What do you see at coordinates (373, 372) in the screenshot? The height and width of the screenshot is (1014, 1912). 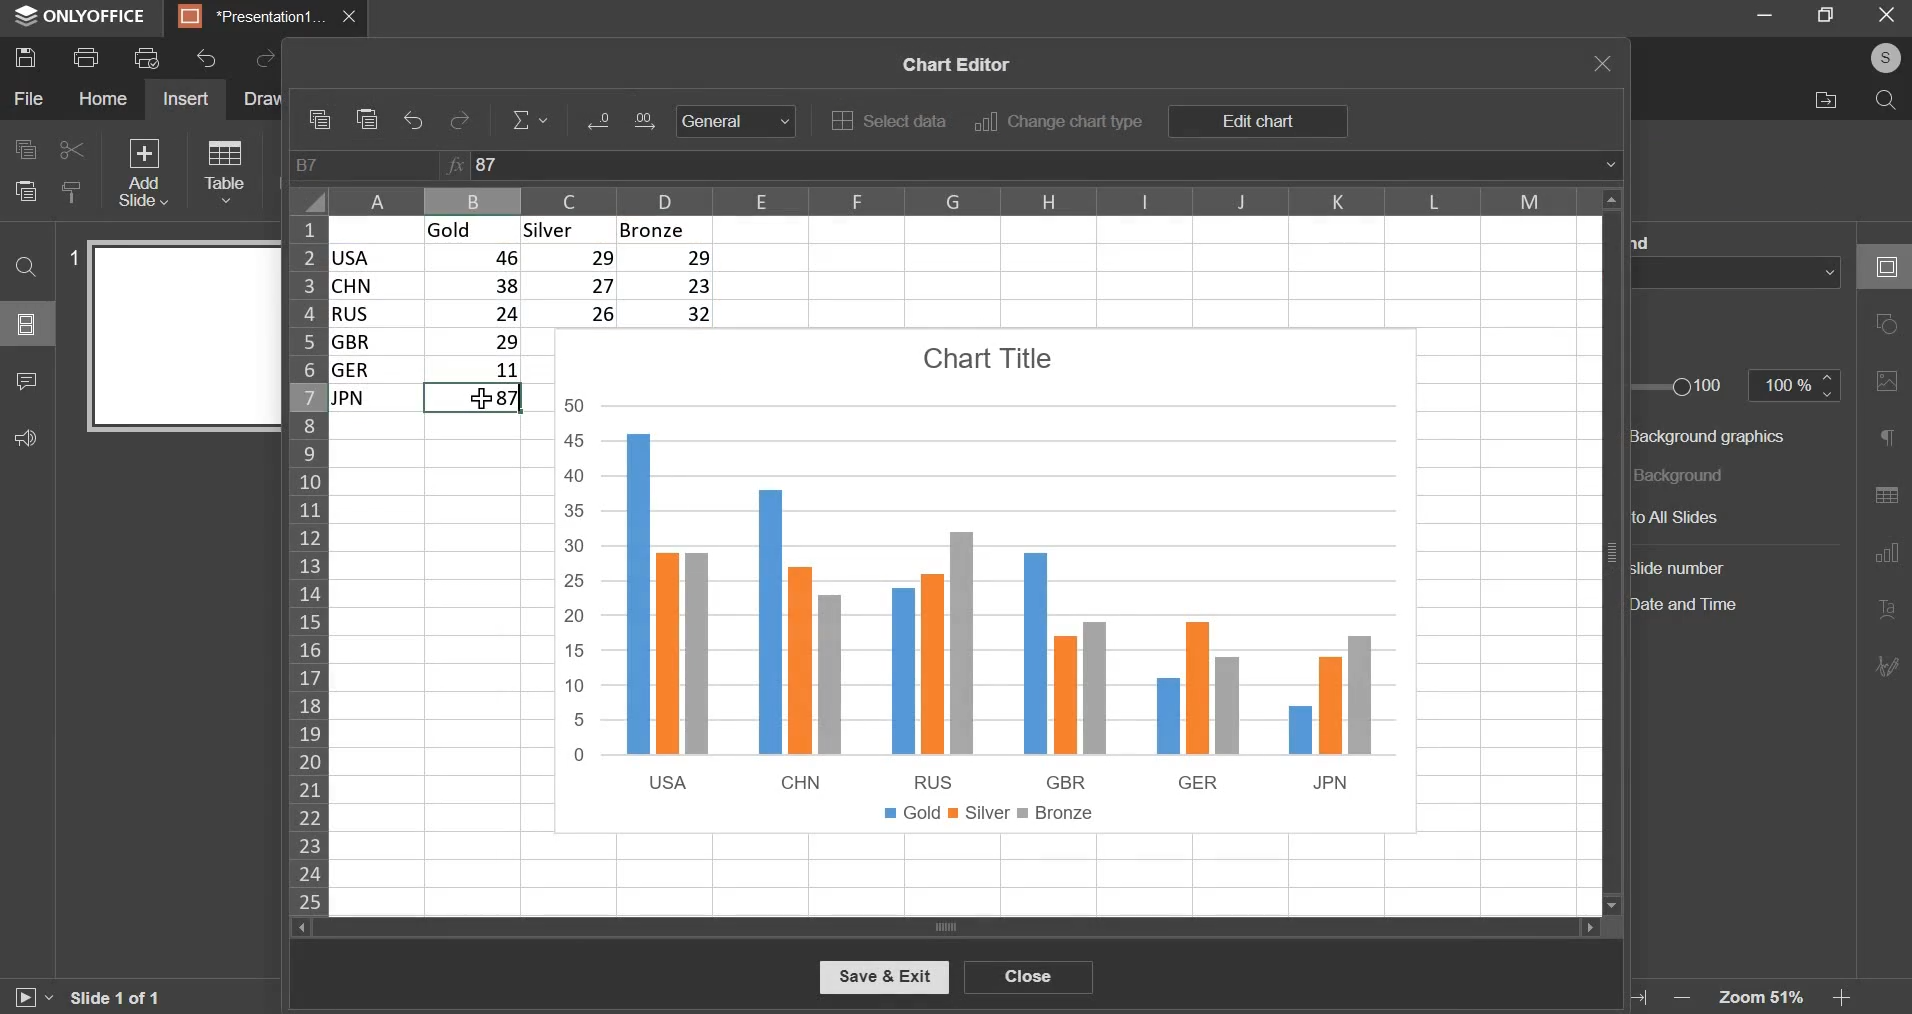 I see `ger` at bounding box center [373, 372].